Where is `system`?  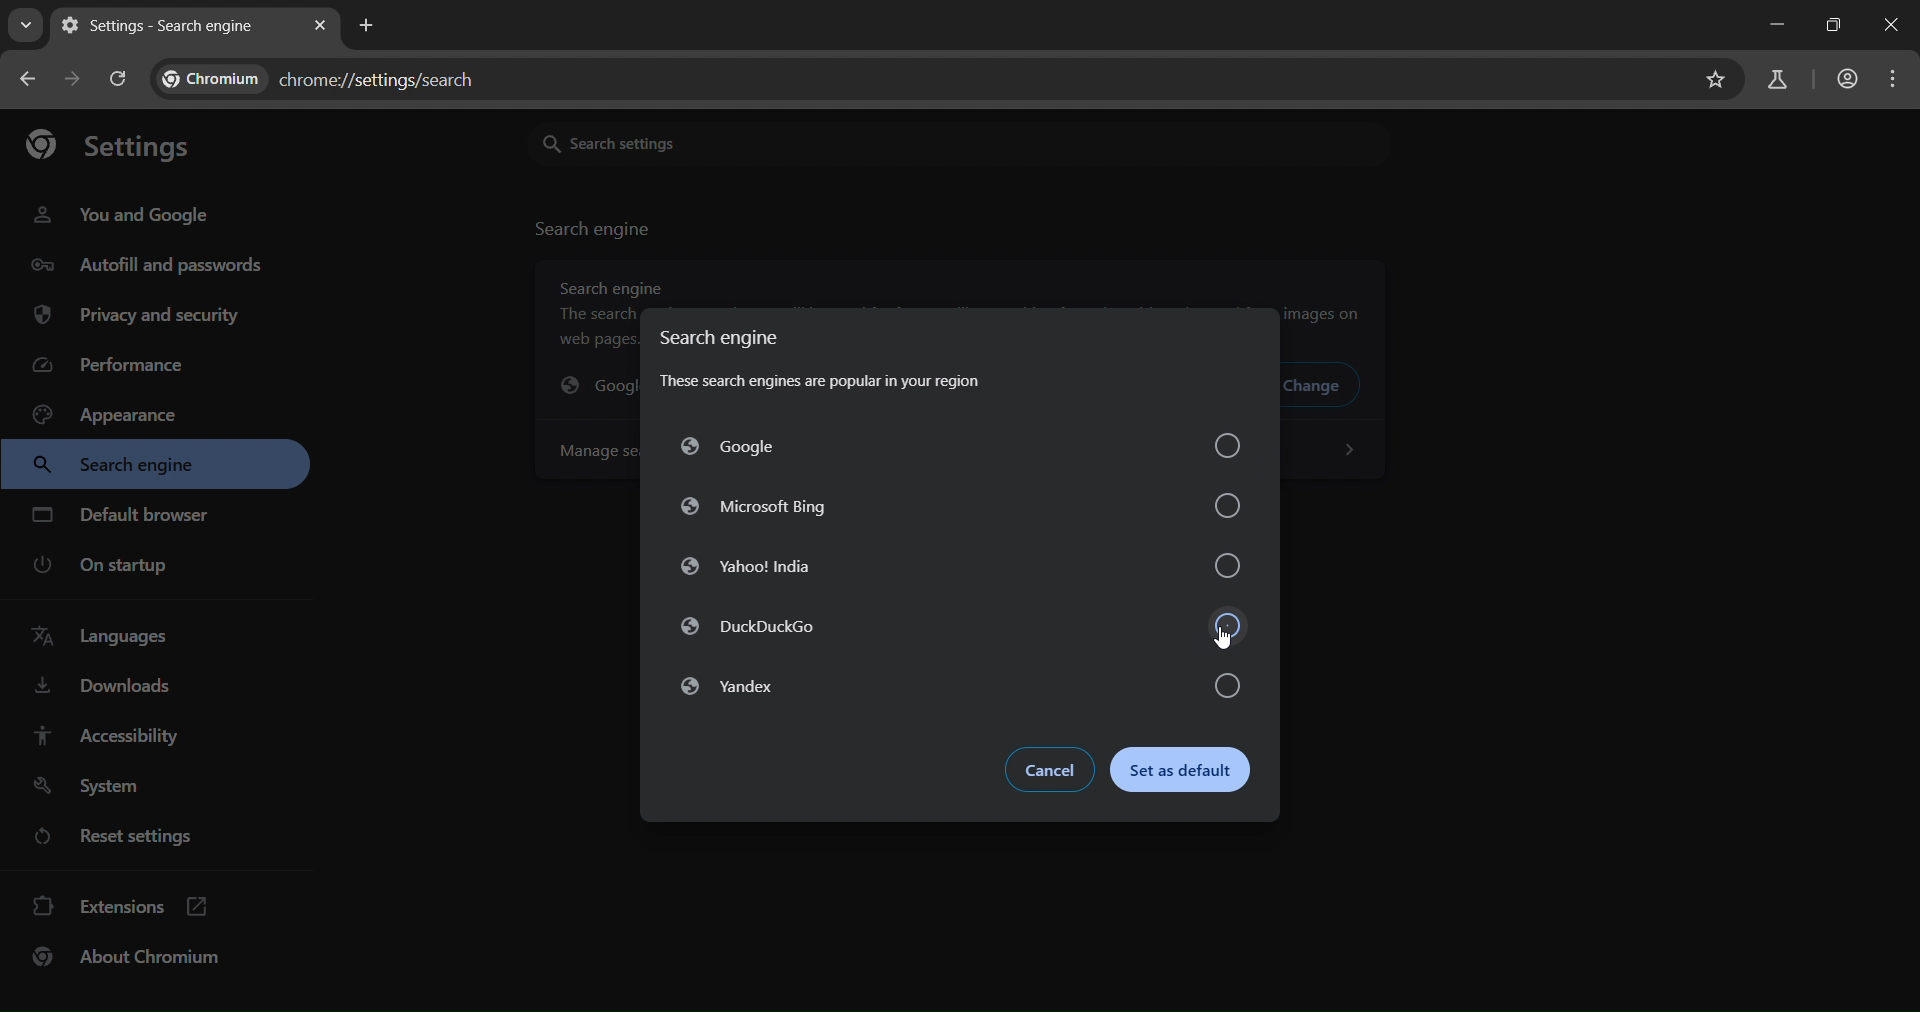
system is located at coordinates (100, 785).